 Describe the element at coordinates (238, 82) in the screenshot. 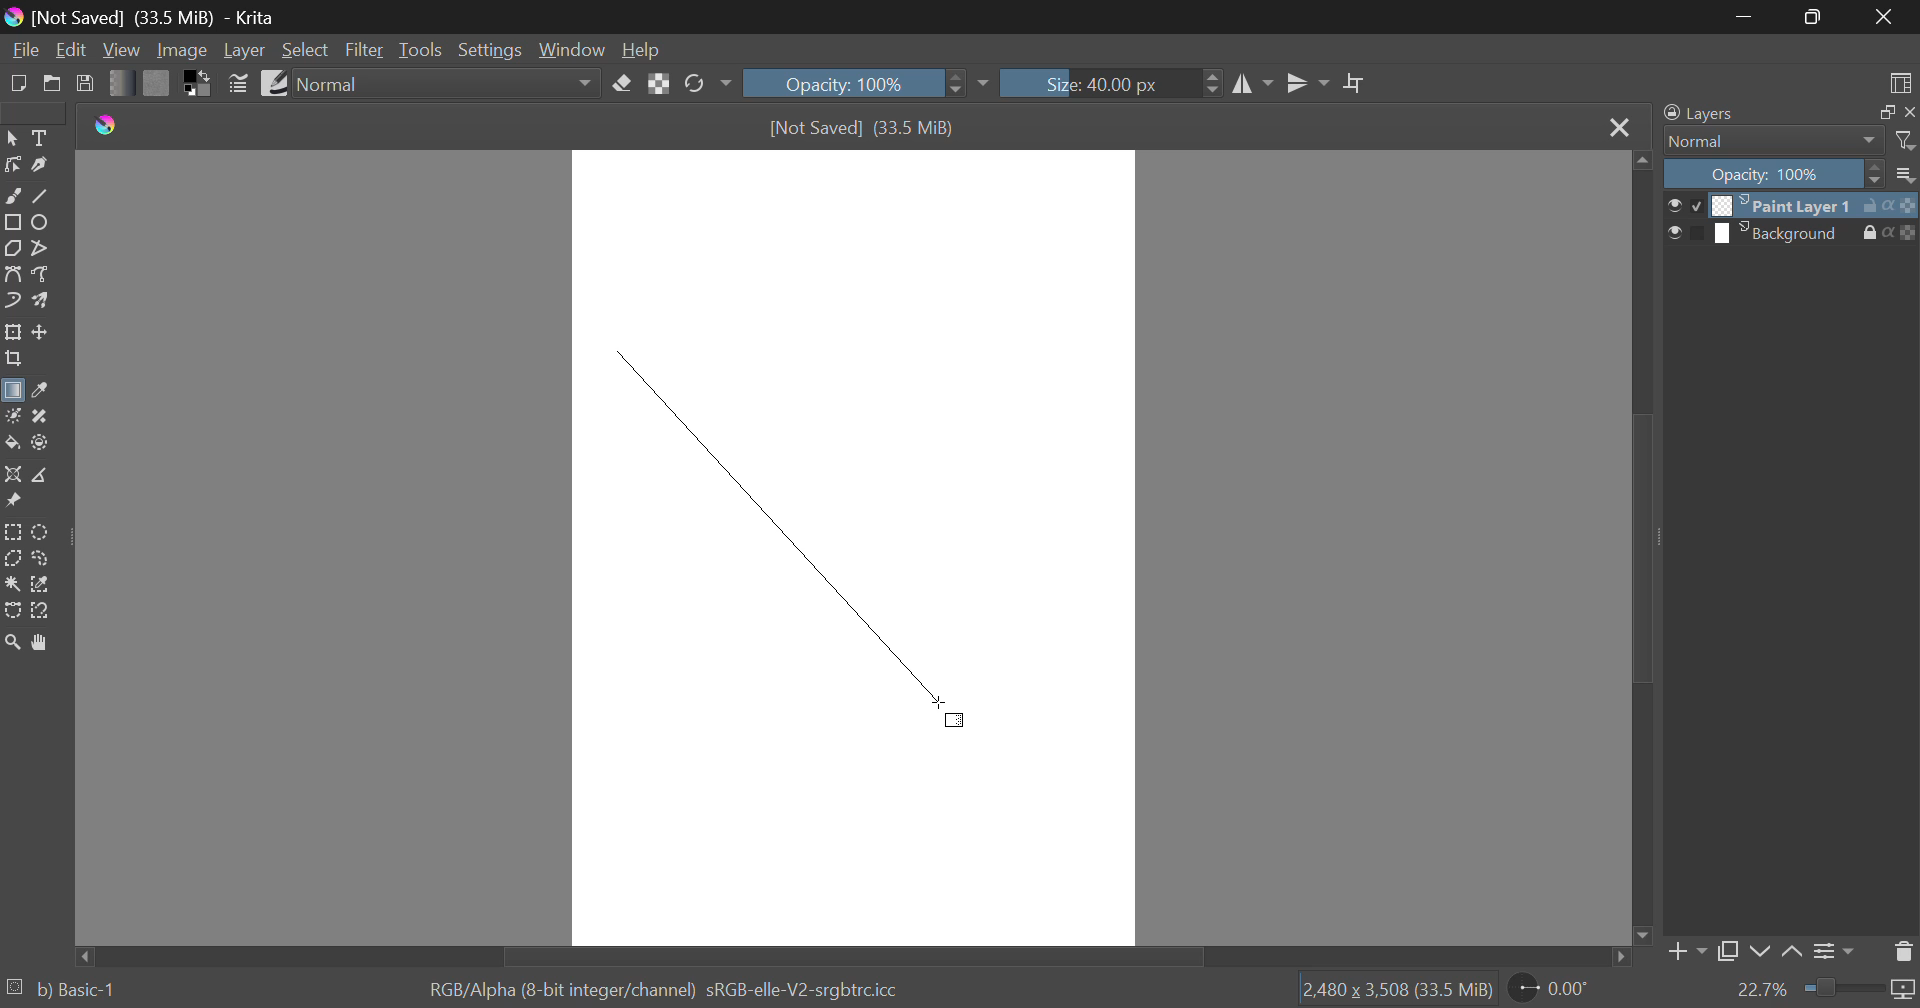

I see `Brush Settings` at that location.